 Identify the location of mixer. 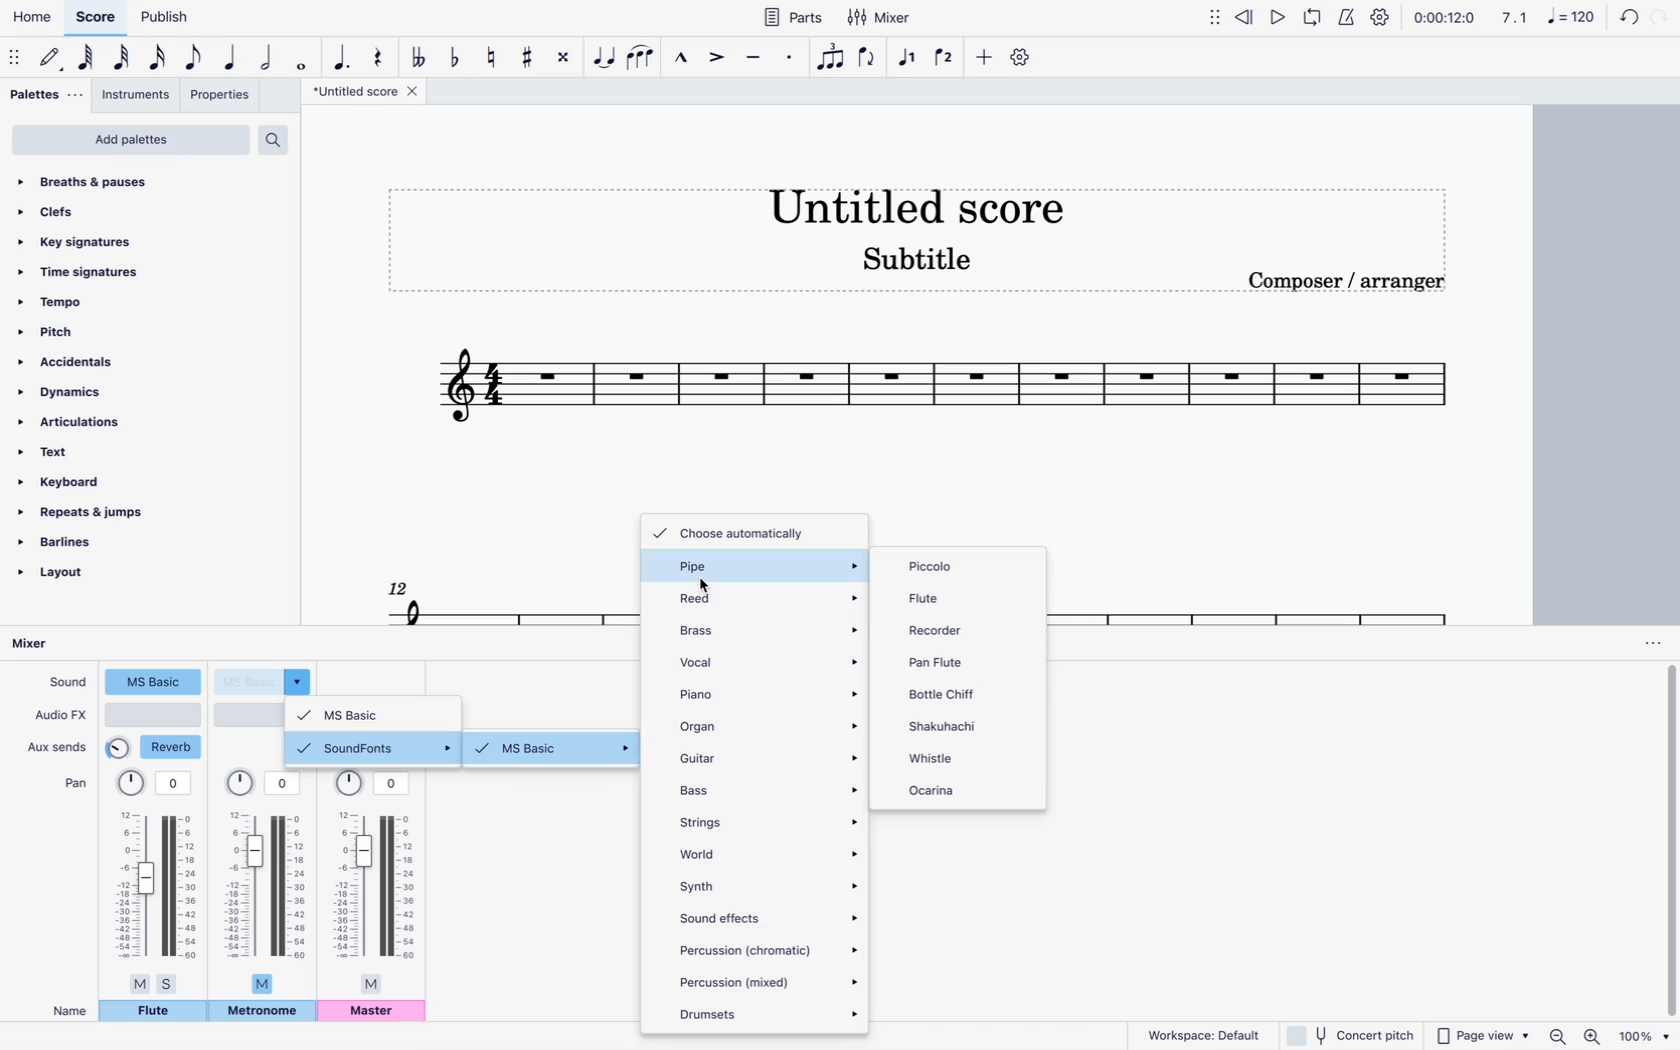
(39, 644).